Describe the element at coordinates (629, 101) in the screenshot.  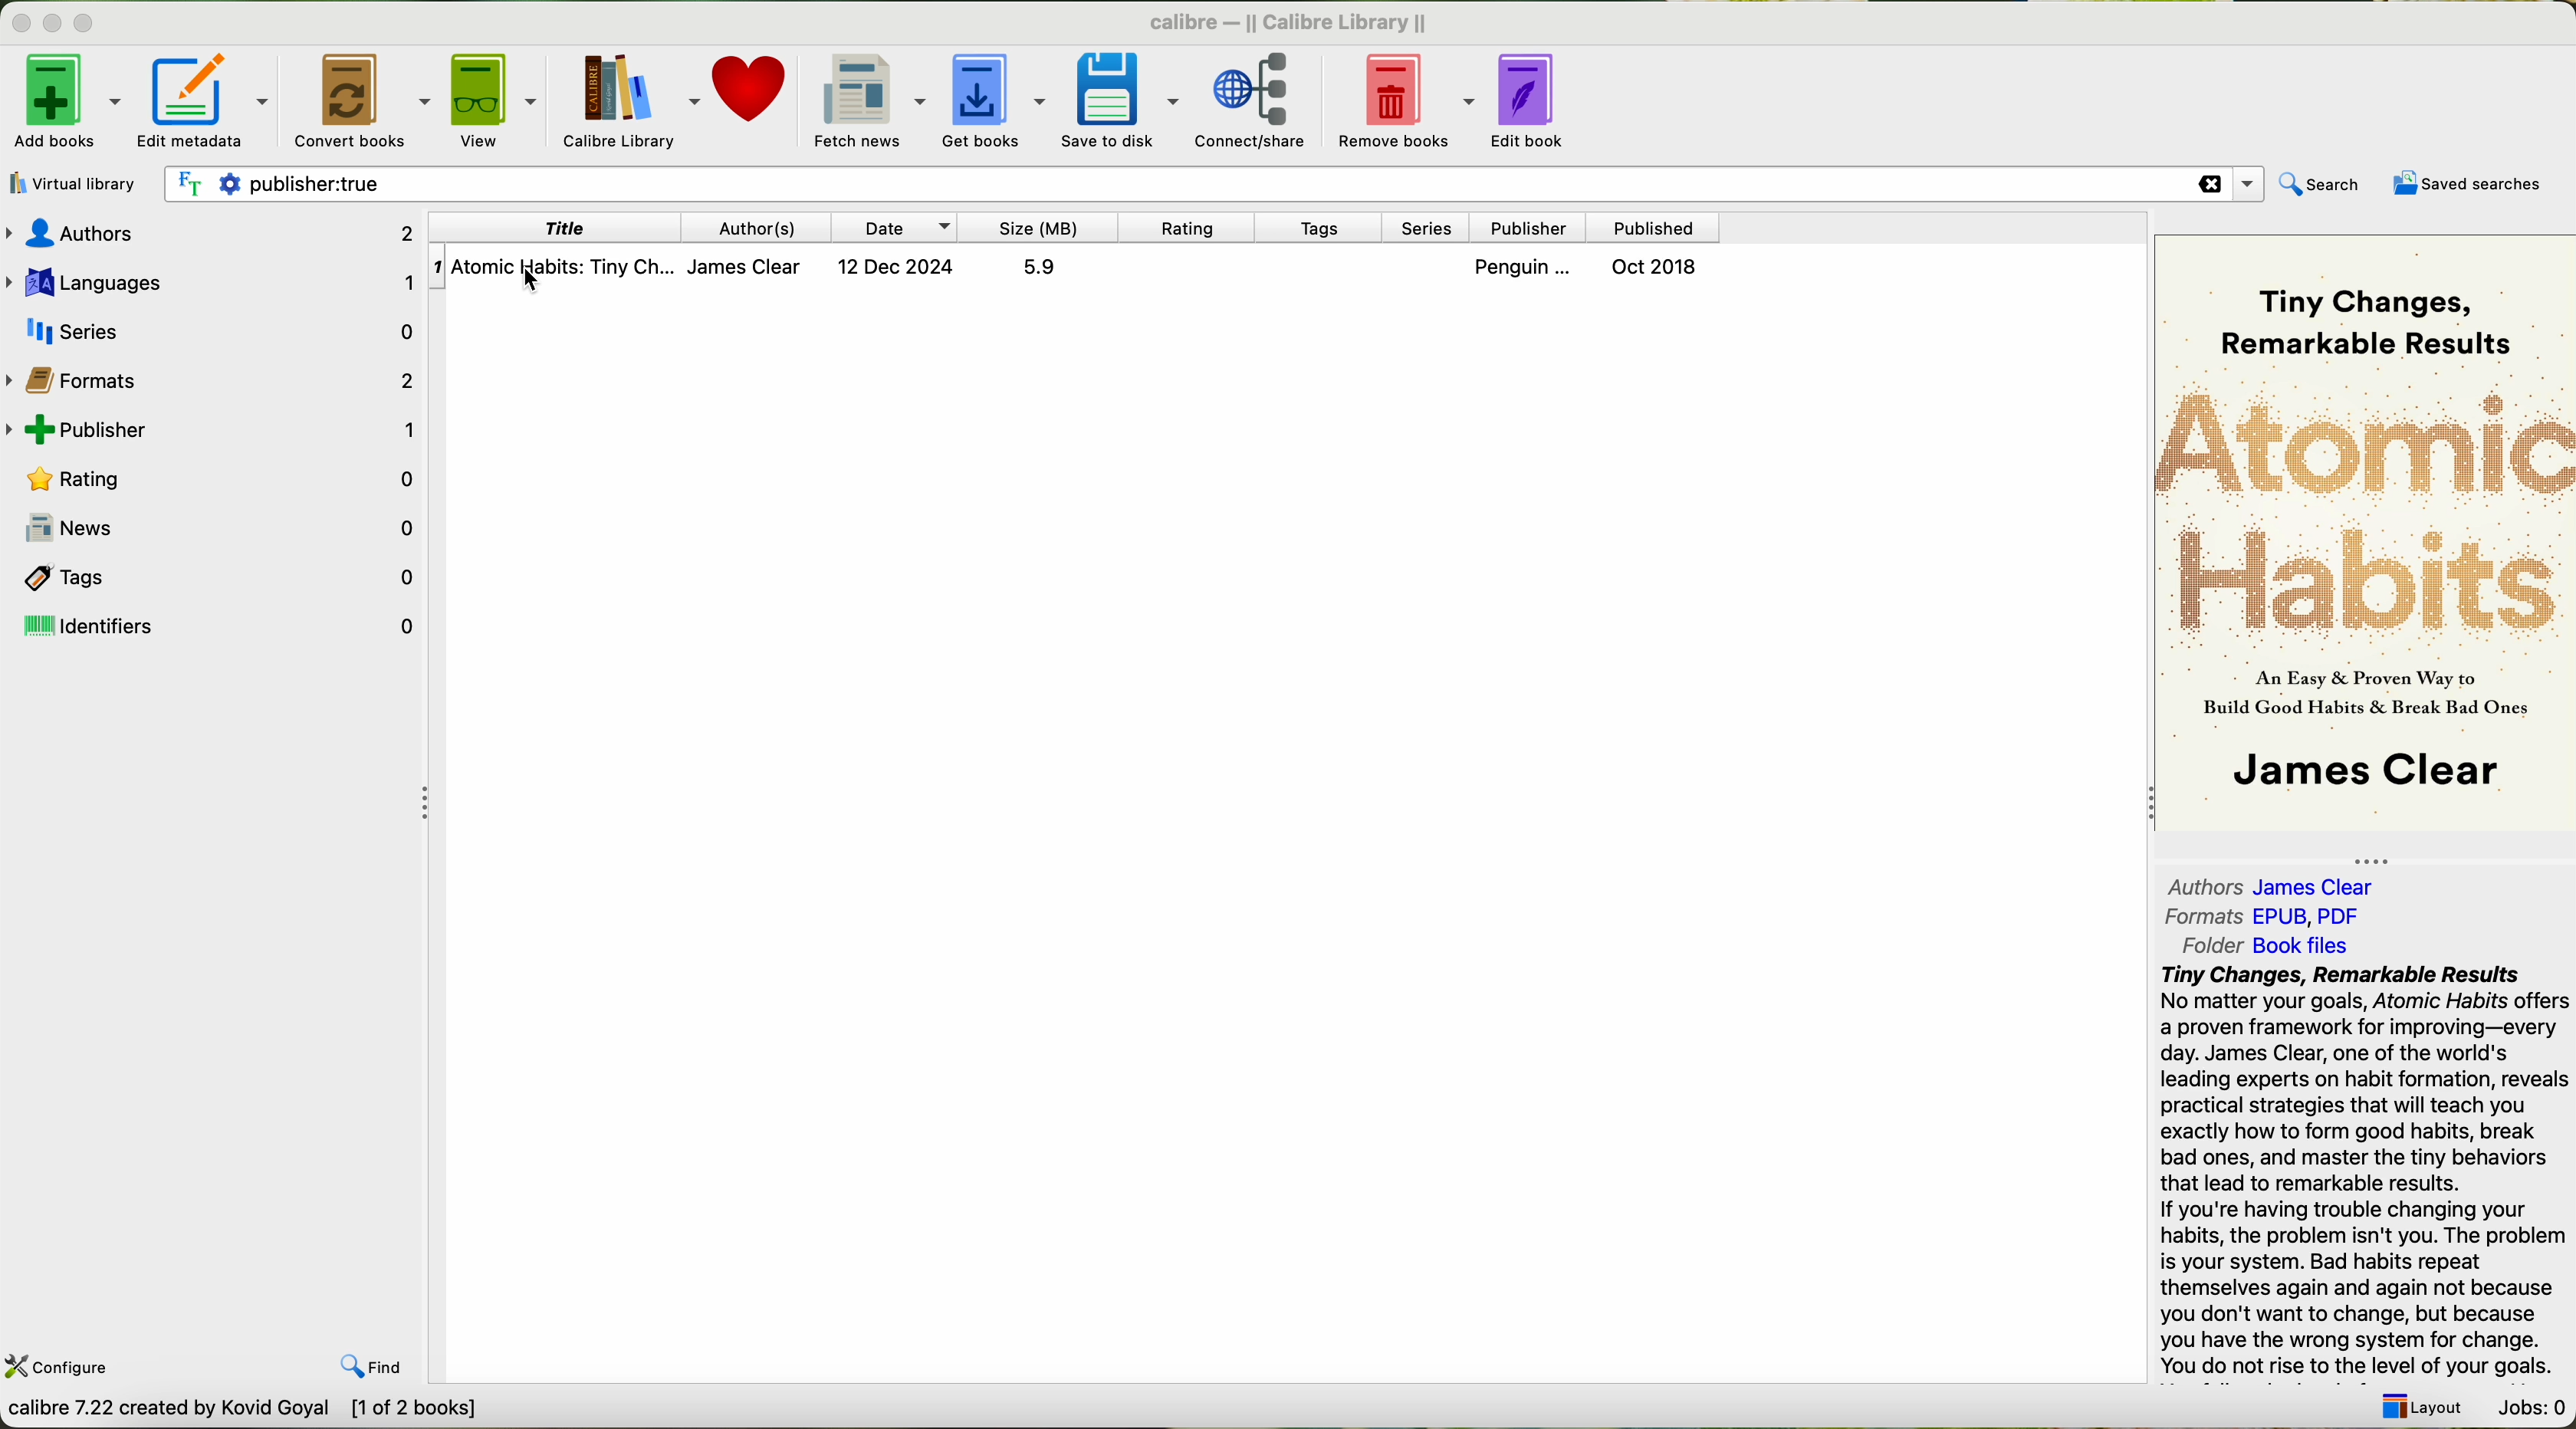
I see `Calibre library` at that location.